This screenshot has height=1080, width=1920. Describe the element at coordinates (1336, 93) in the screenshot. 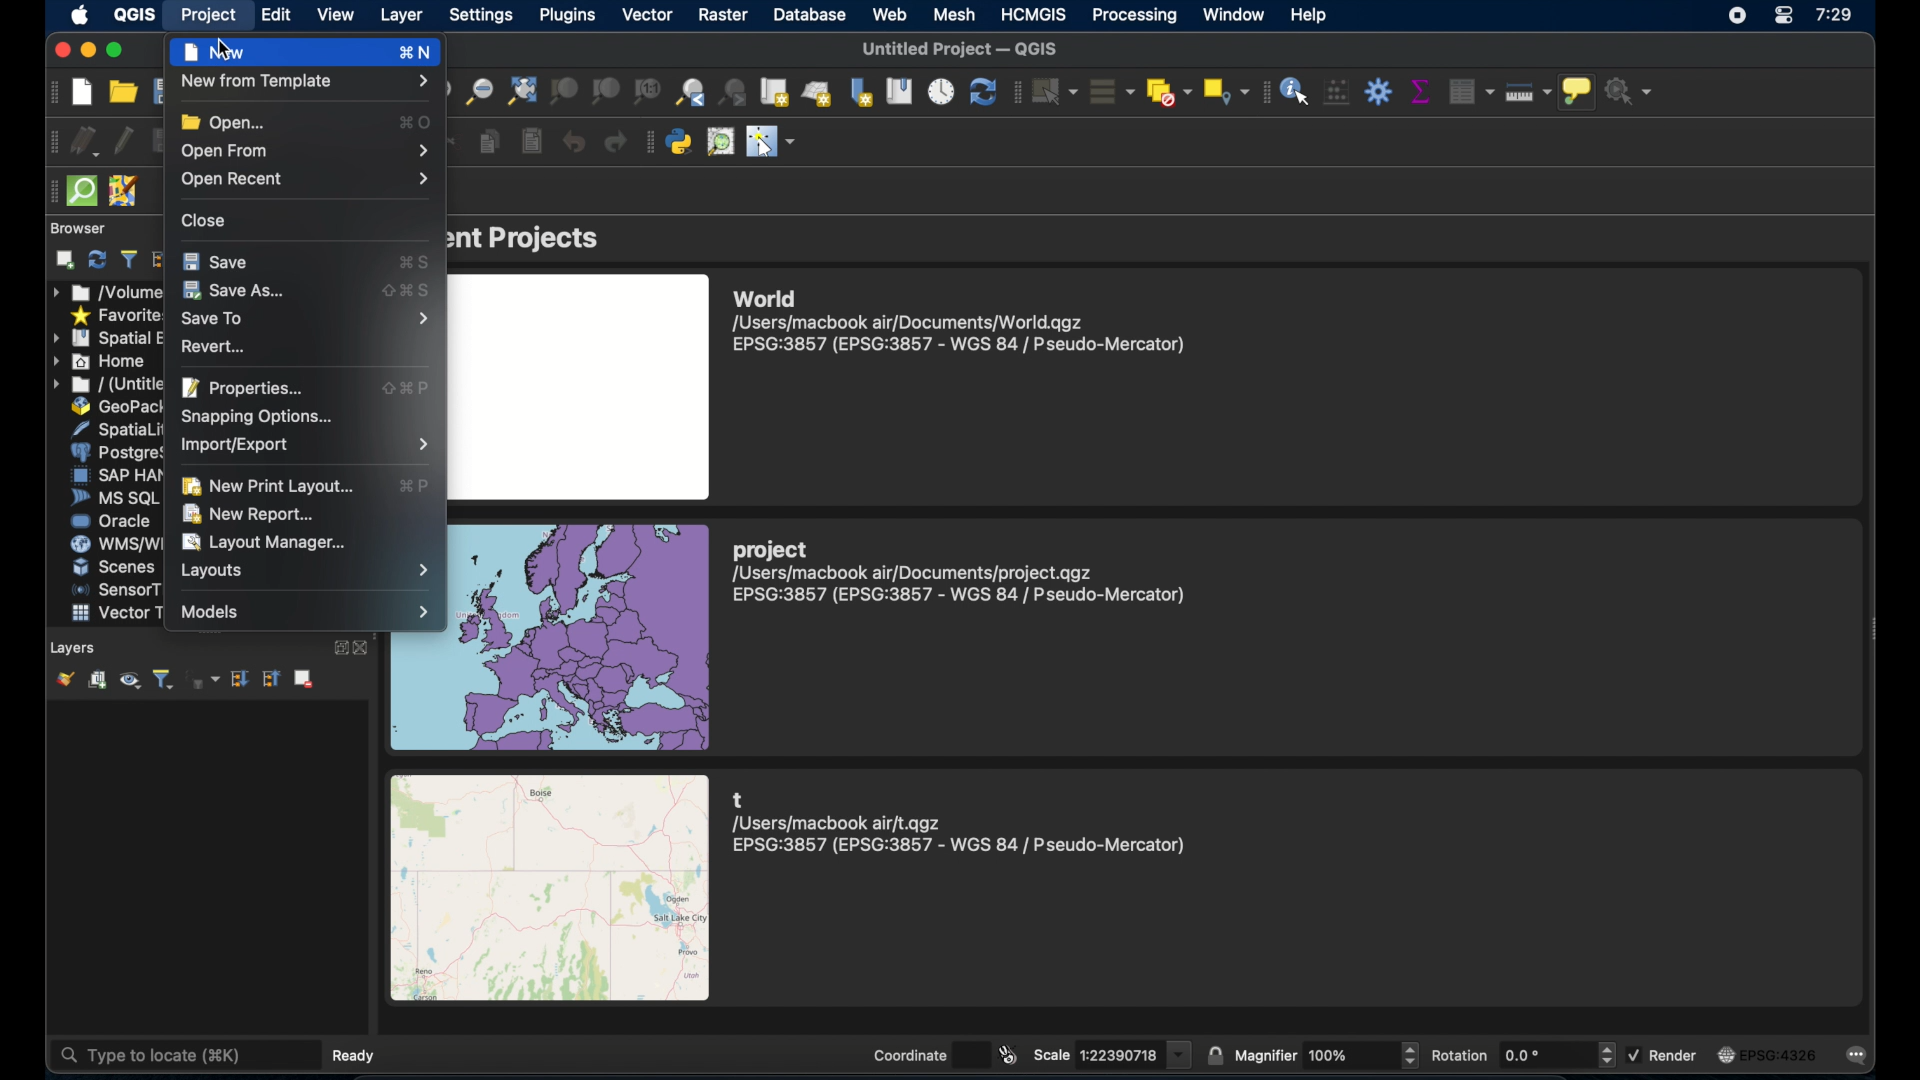

I see `open field calculator` at that location.